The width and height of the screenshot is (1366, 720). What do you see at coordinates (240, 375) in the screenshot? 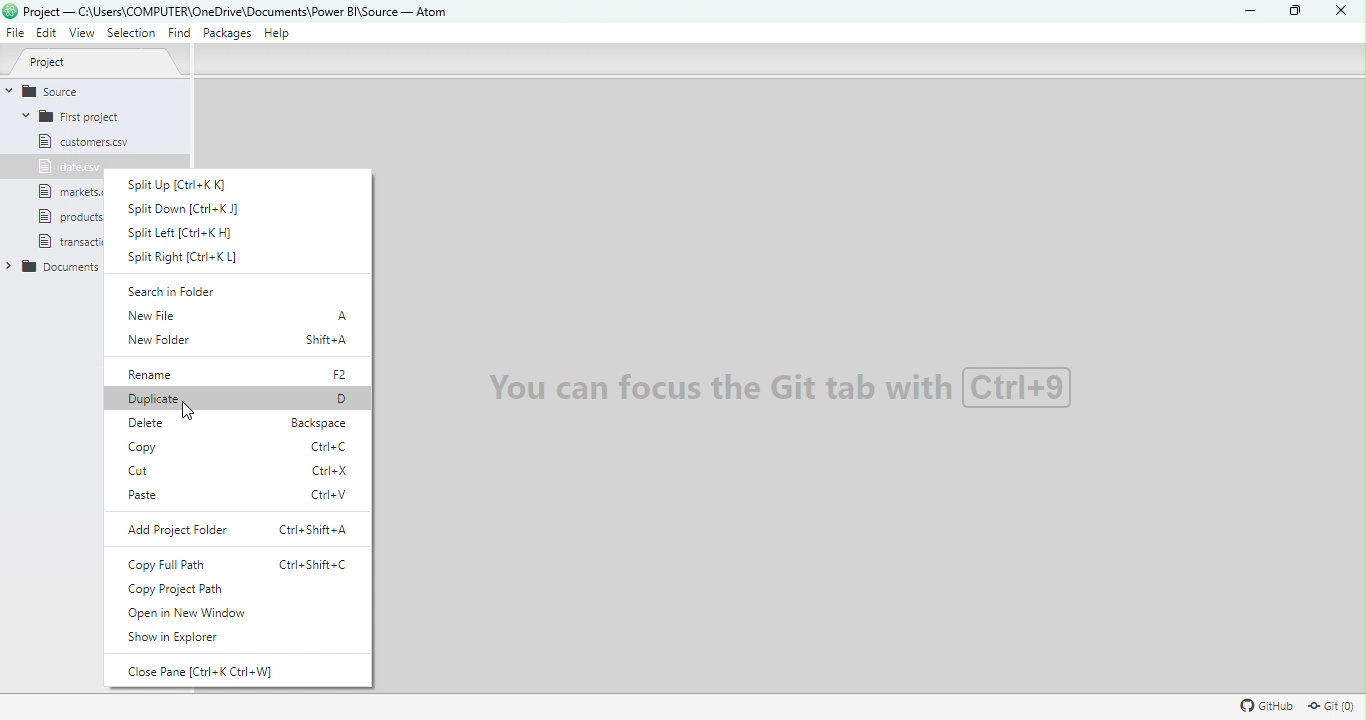
I see `Rename` at bounding box center [240, 375].